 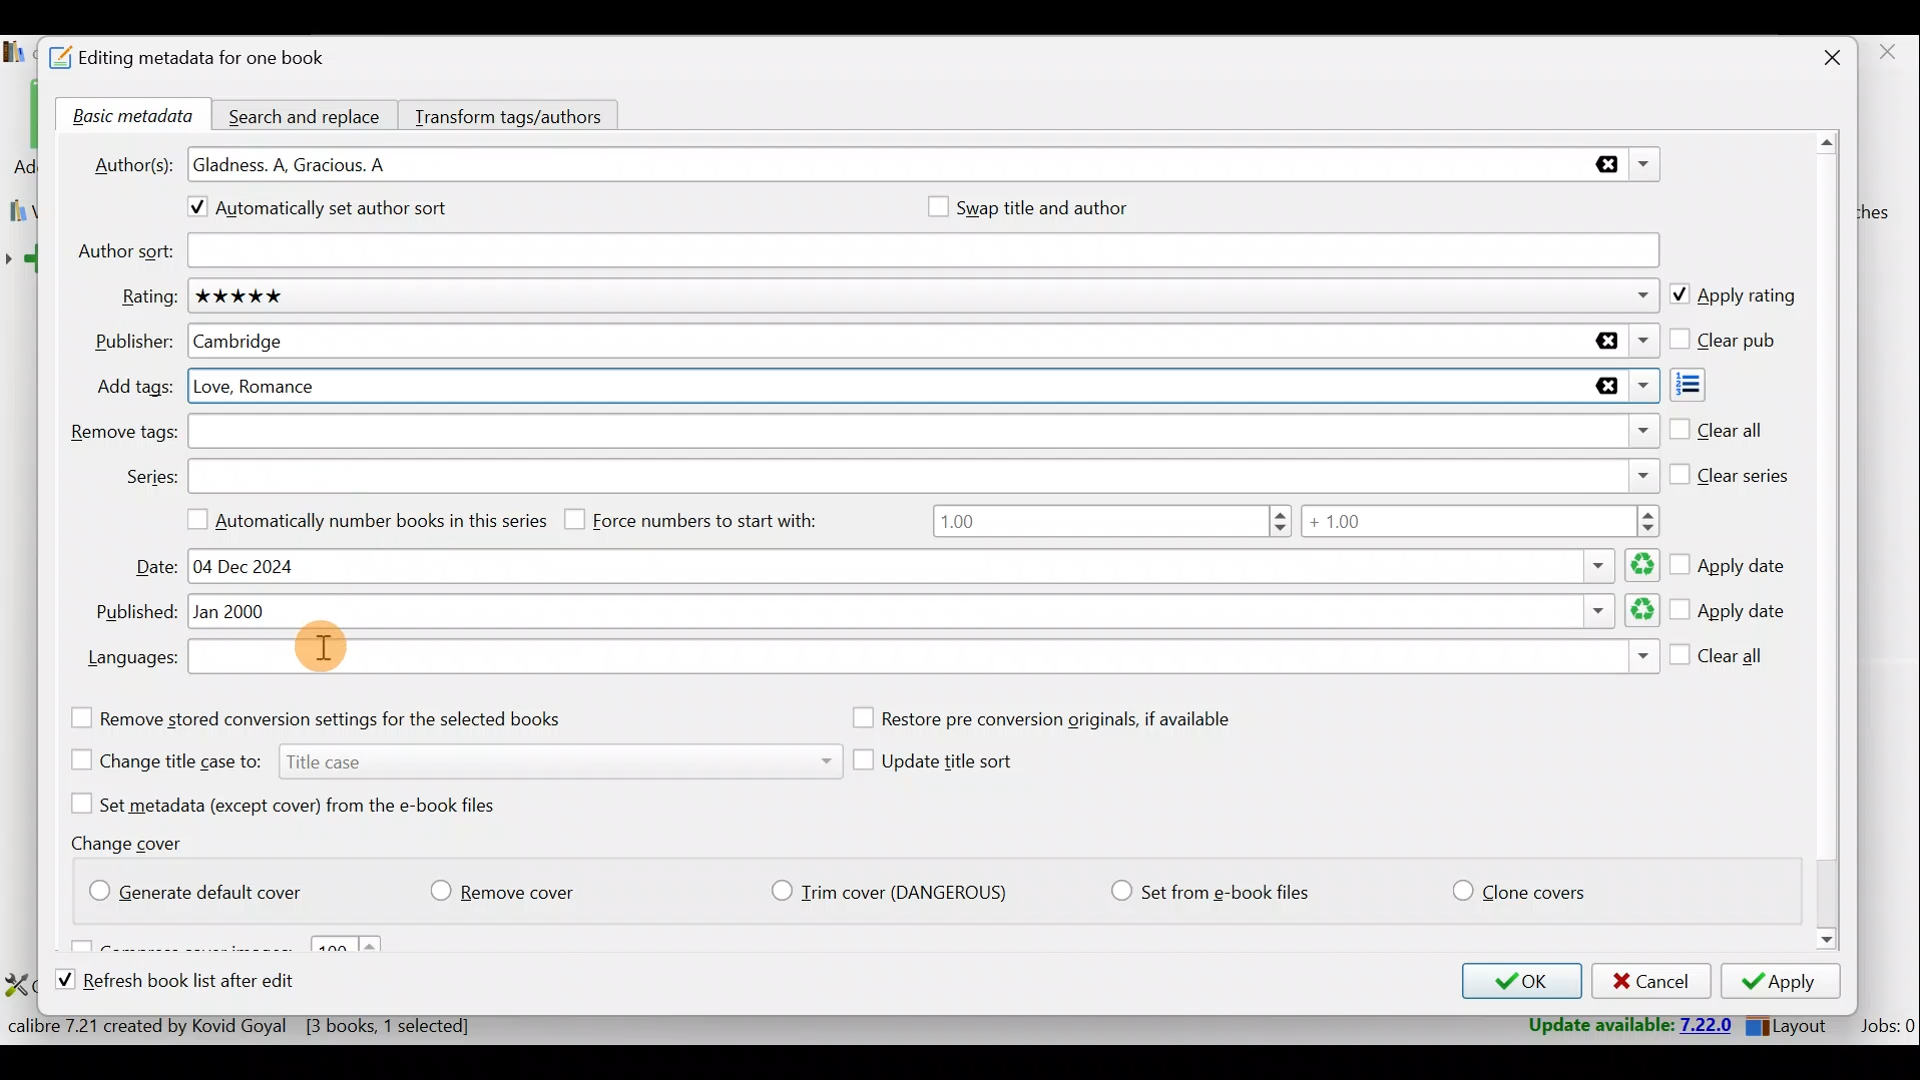 I want to click on Rating, so click(x=927, y=299).